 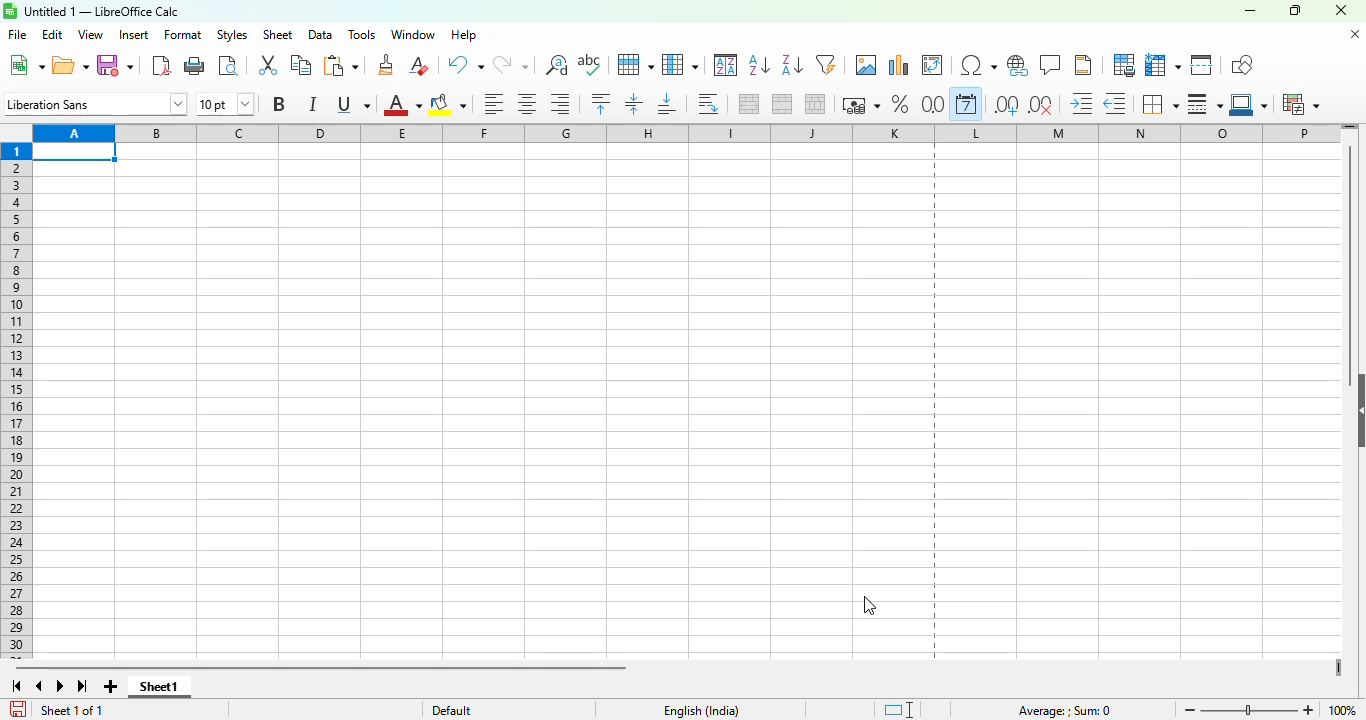 What do you see at coordinates (401, 105) in the screenshot?
I see `font color` at bounding box center [401, 105].